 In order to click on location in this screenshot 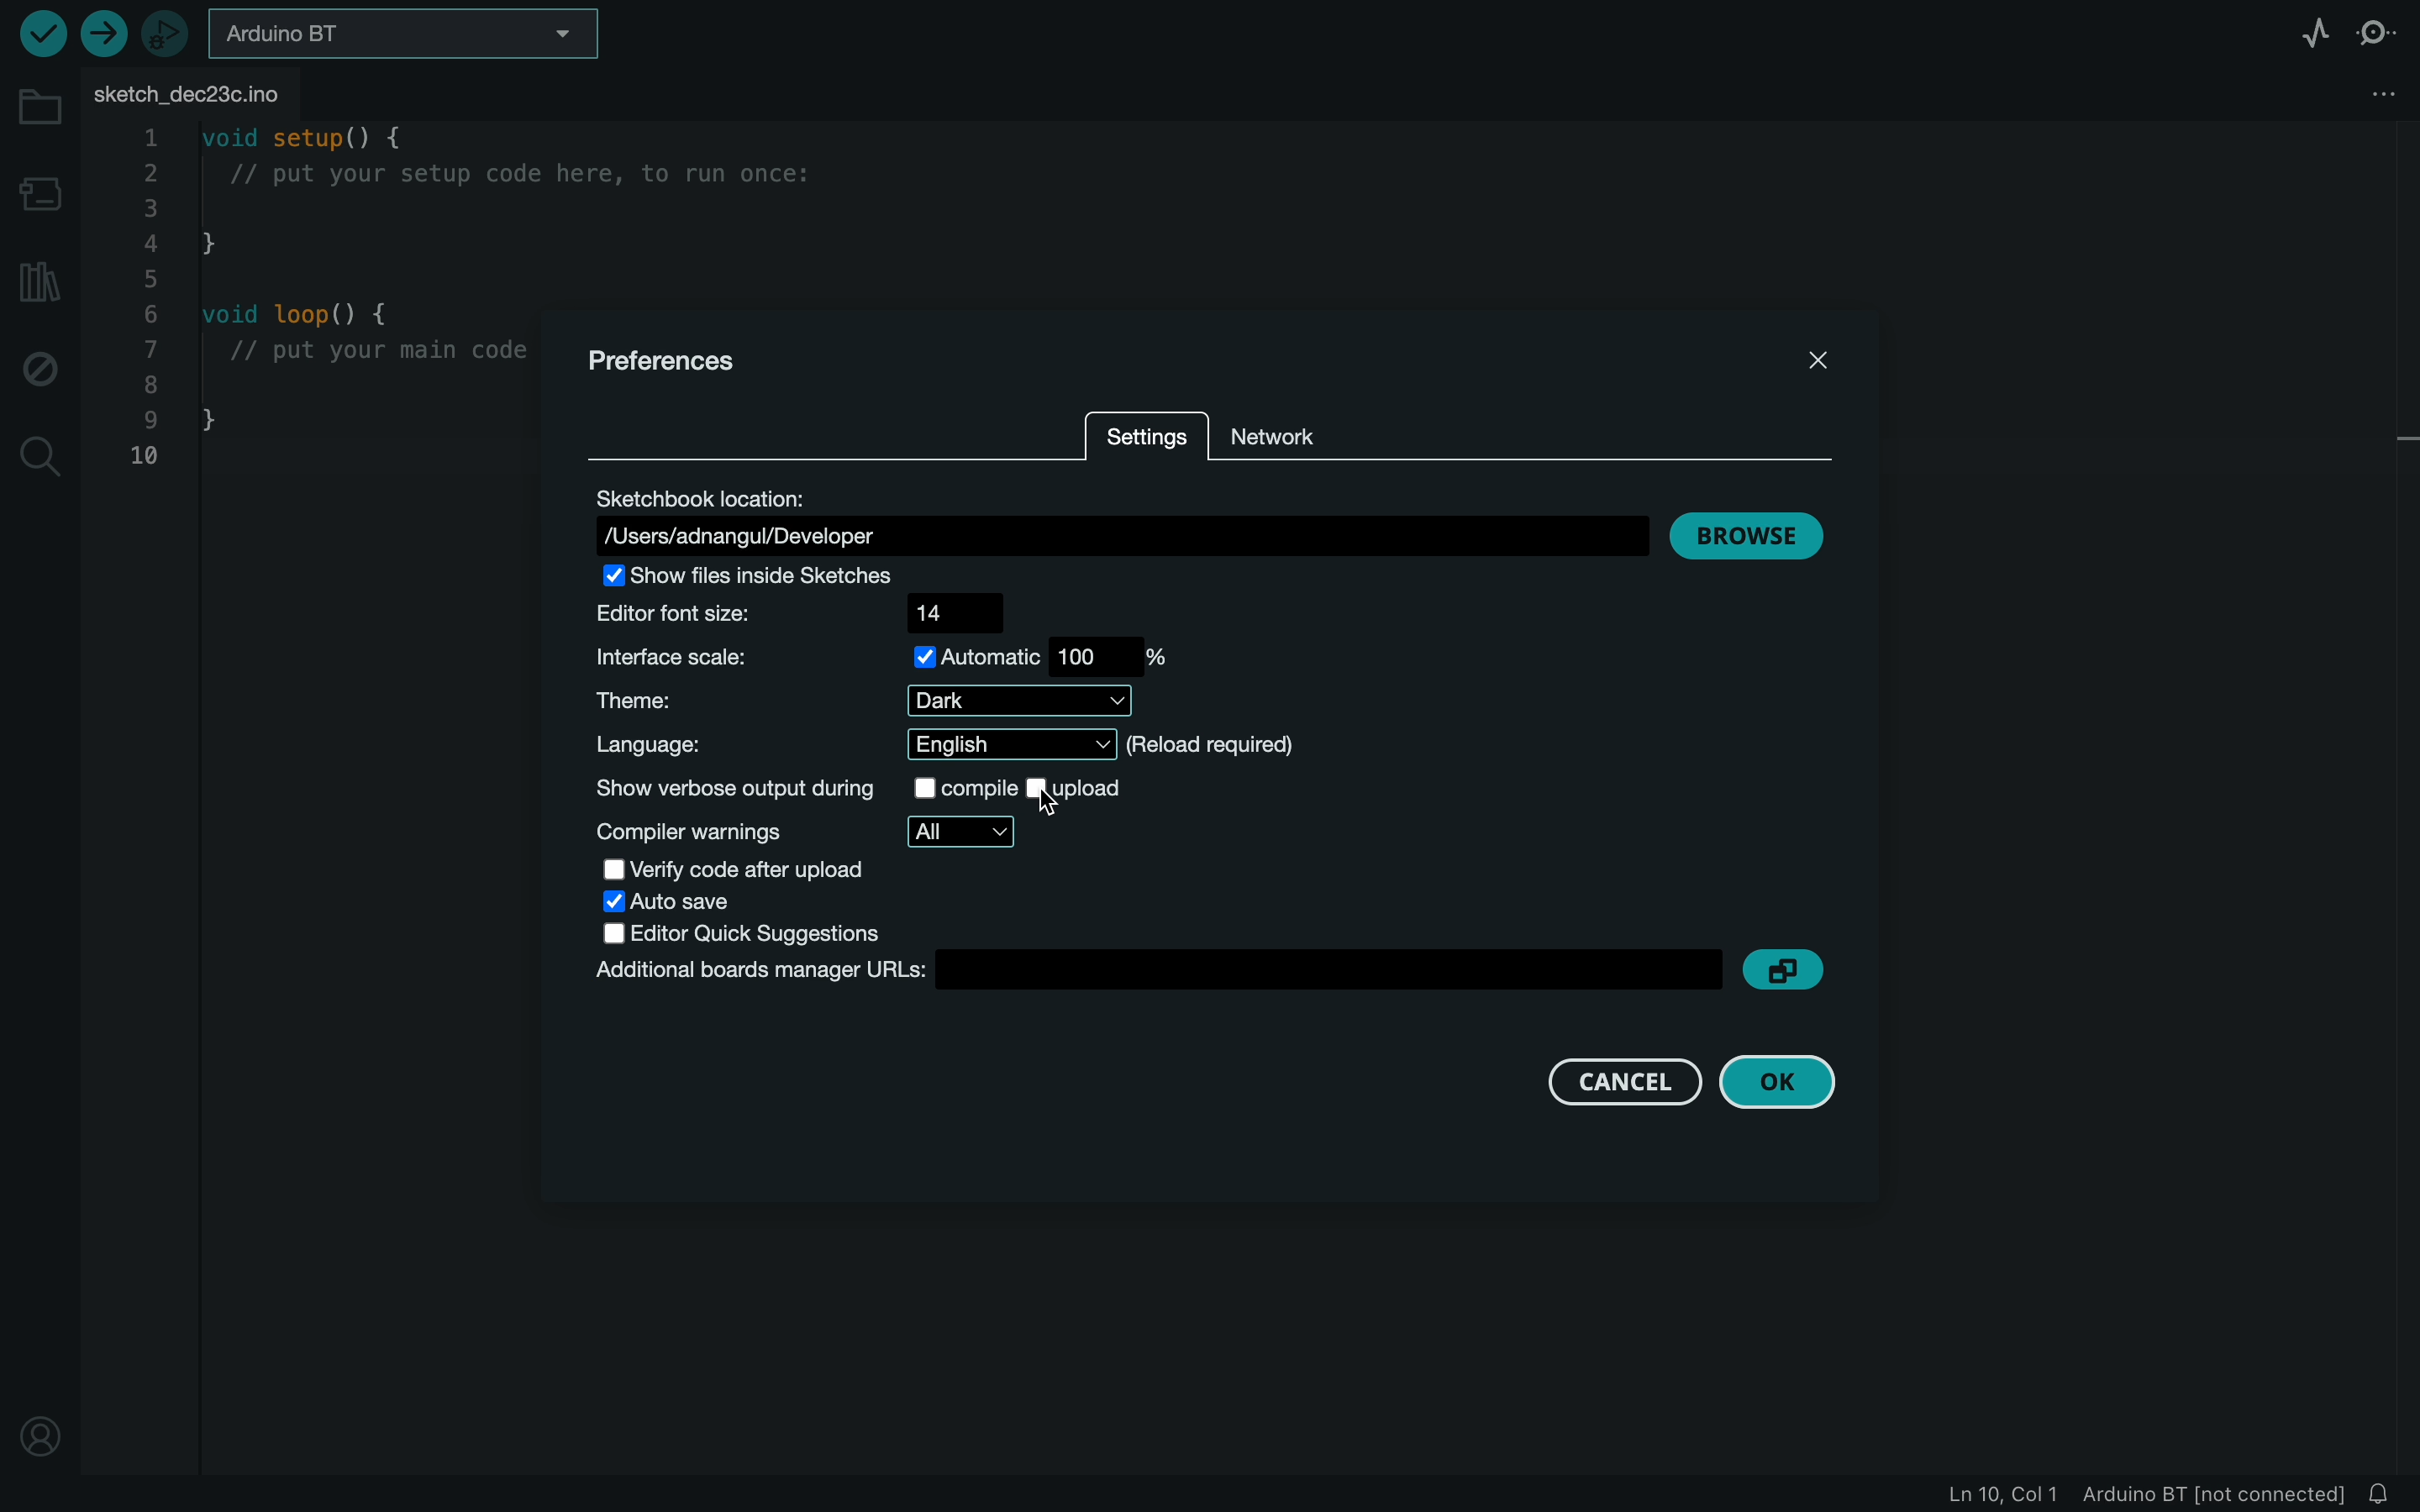, I will do `click(1120, 513)`.